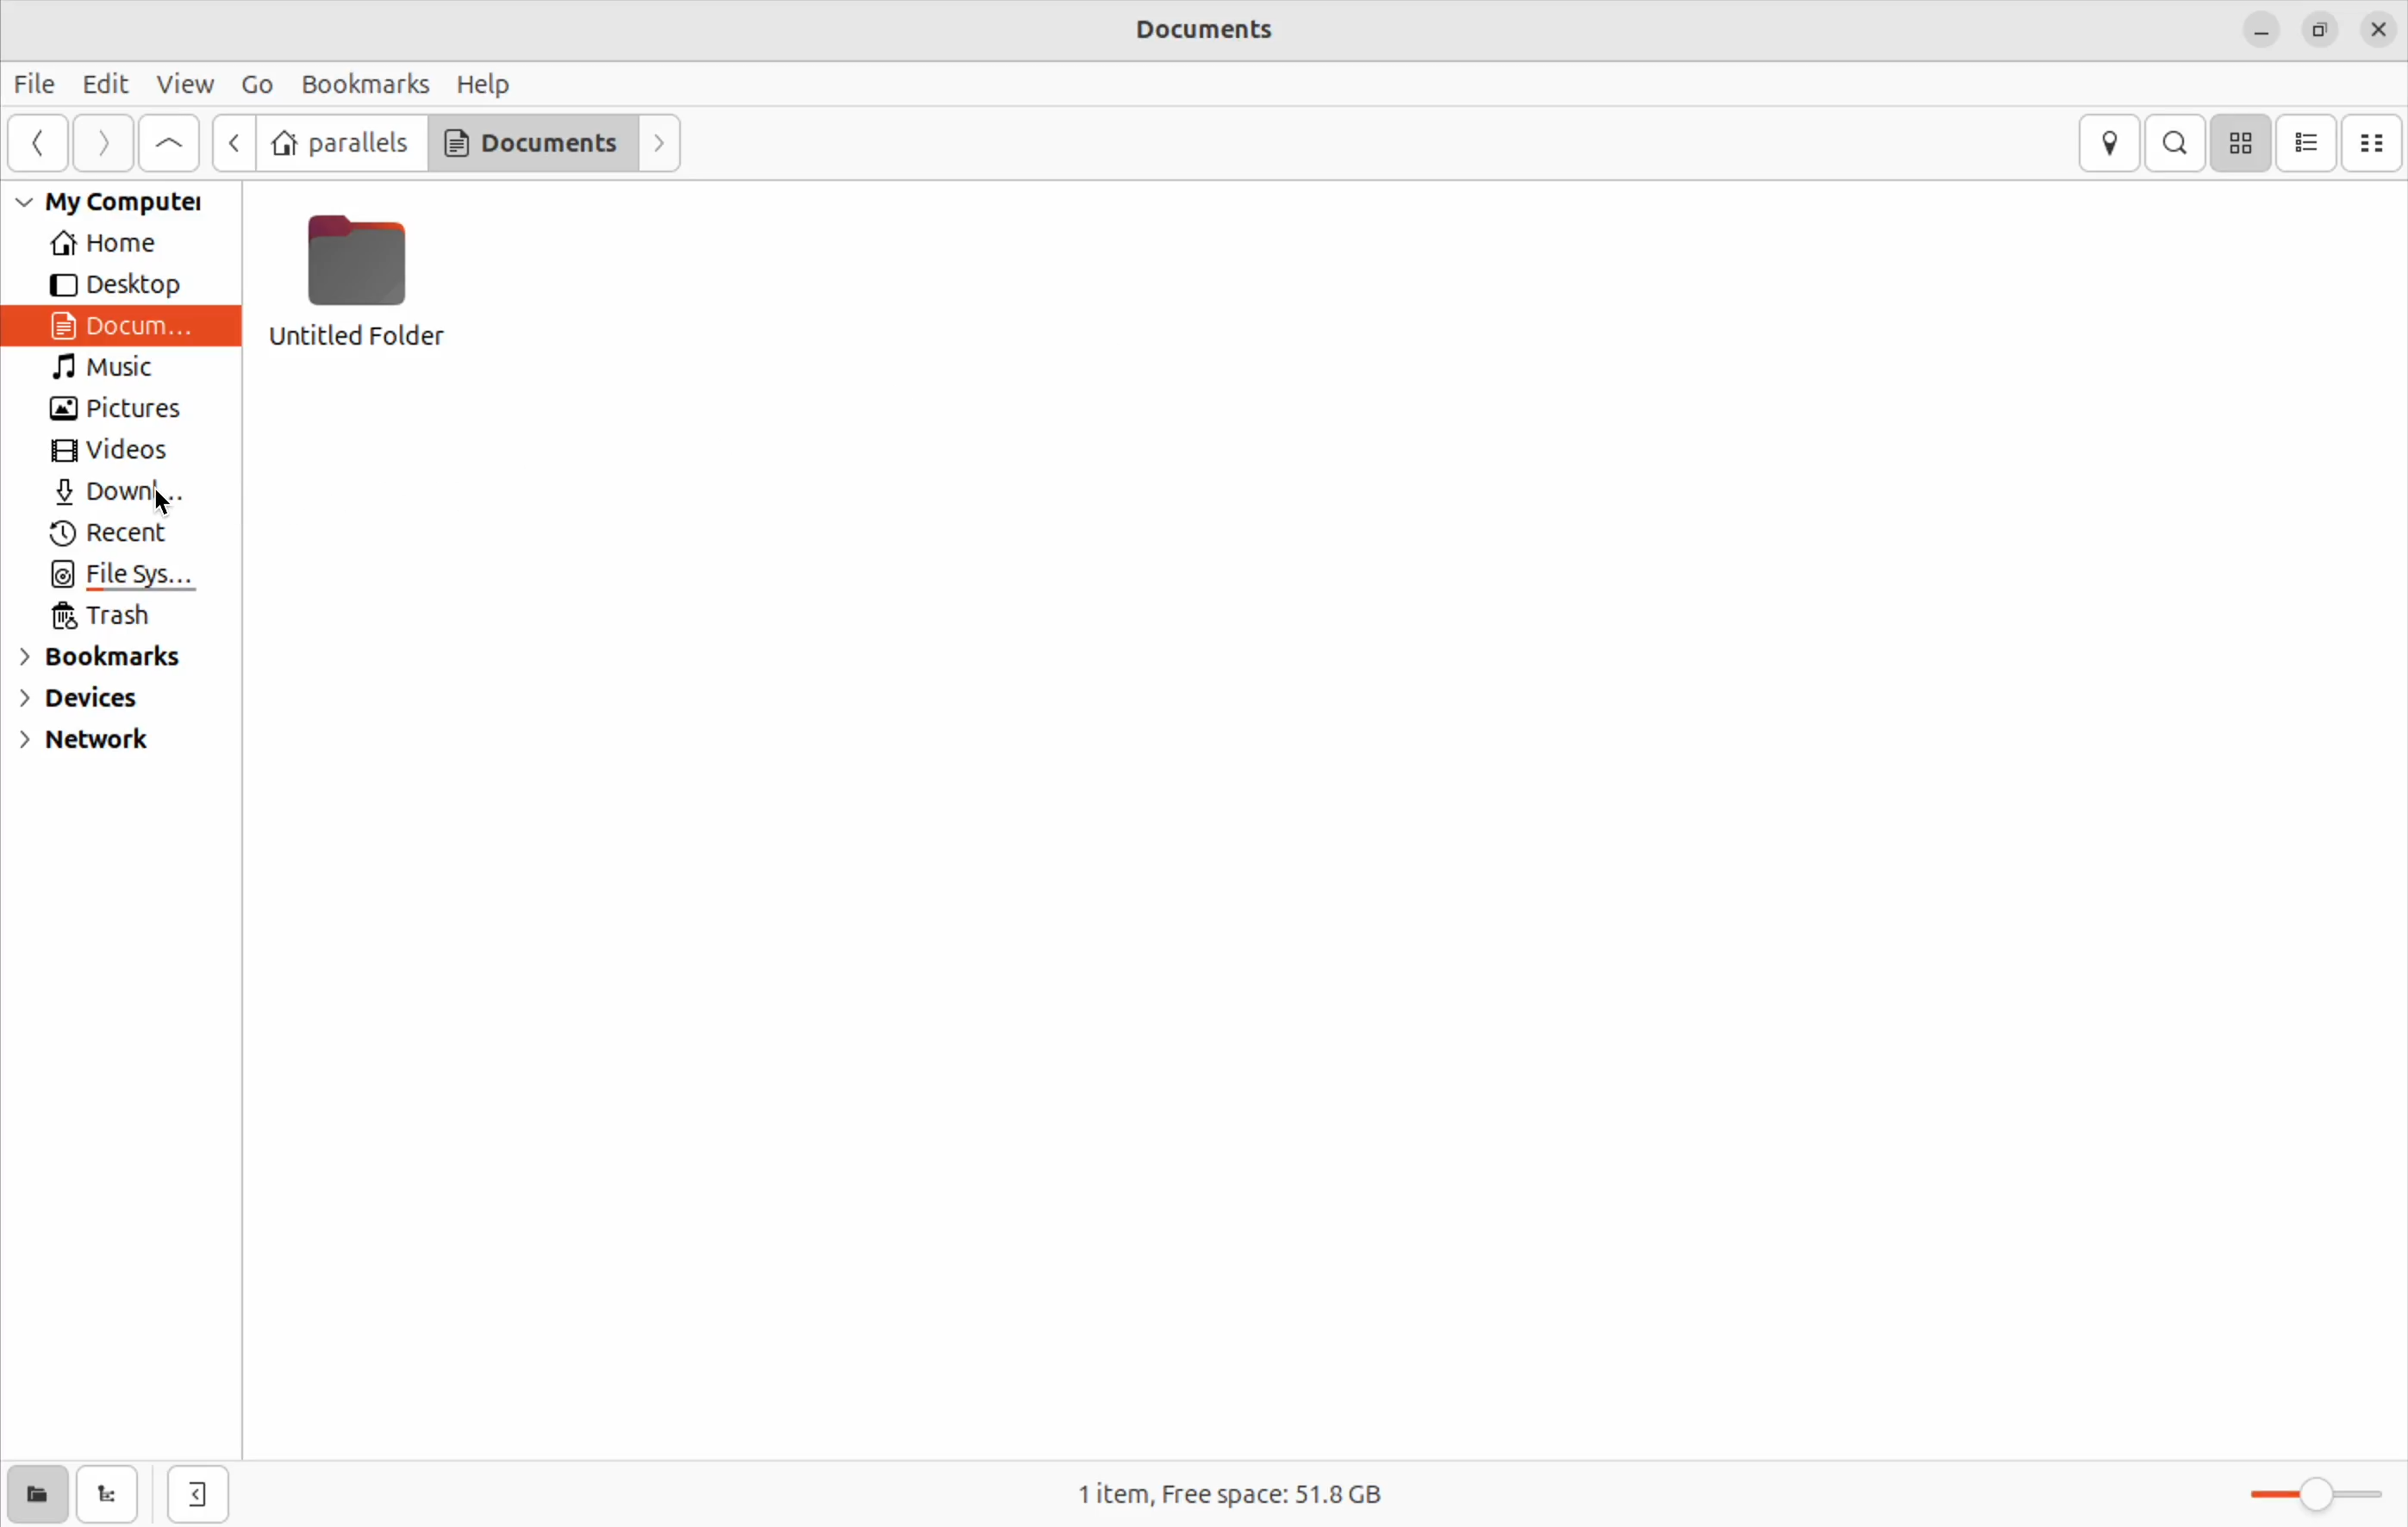  What do you see at coordinates (1215, 33) in the screenshot?
I see `documents` at bounding box center [1215, 33].